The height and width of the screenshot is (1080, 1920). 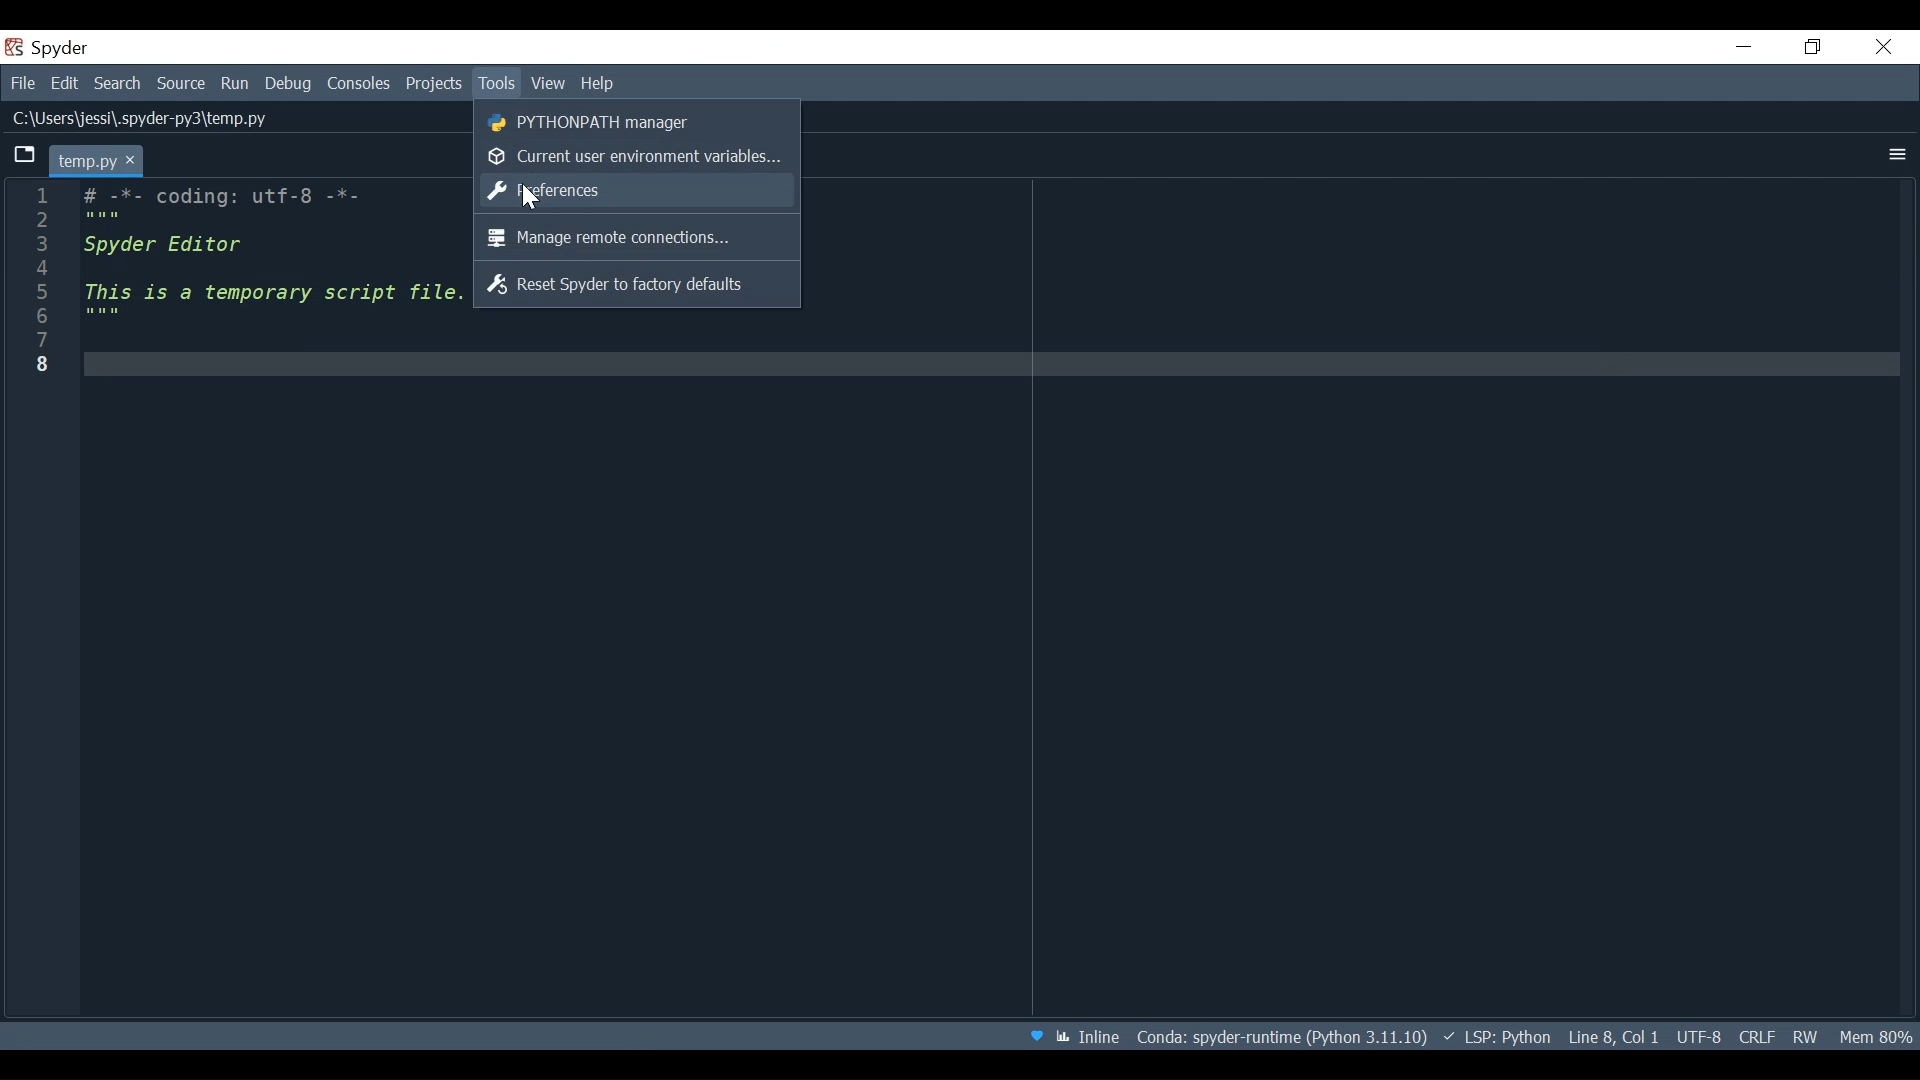 I want to click on Restore, so click(x=1815, y=48).